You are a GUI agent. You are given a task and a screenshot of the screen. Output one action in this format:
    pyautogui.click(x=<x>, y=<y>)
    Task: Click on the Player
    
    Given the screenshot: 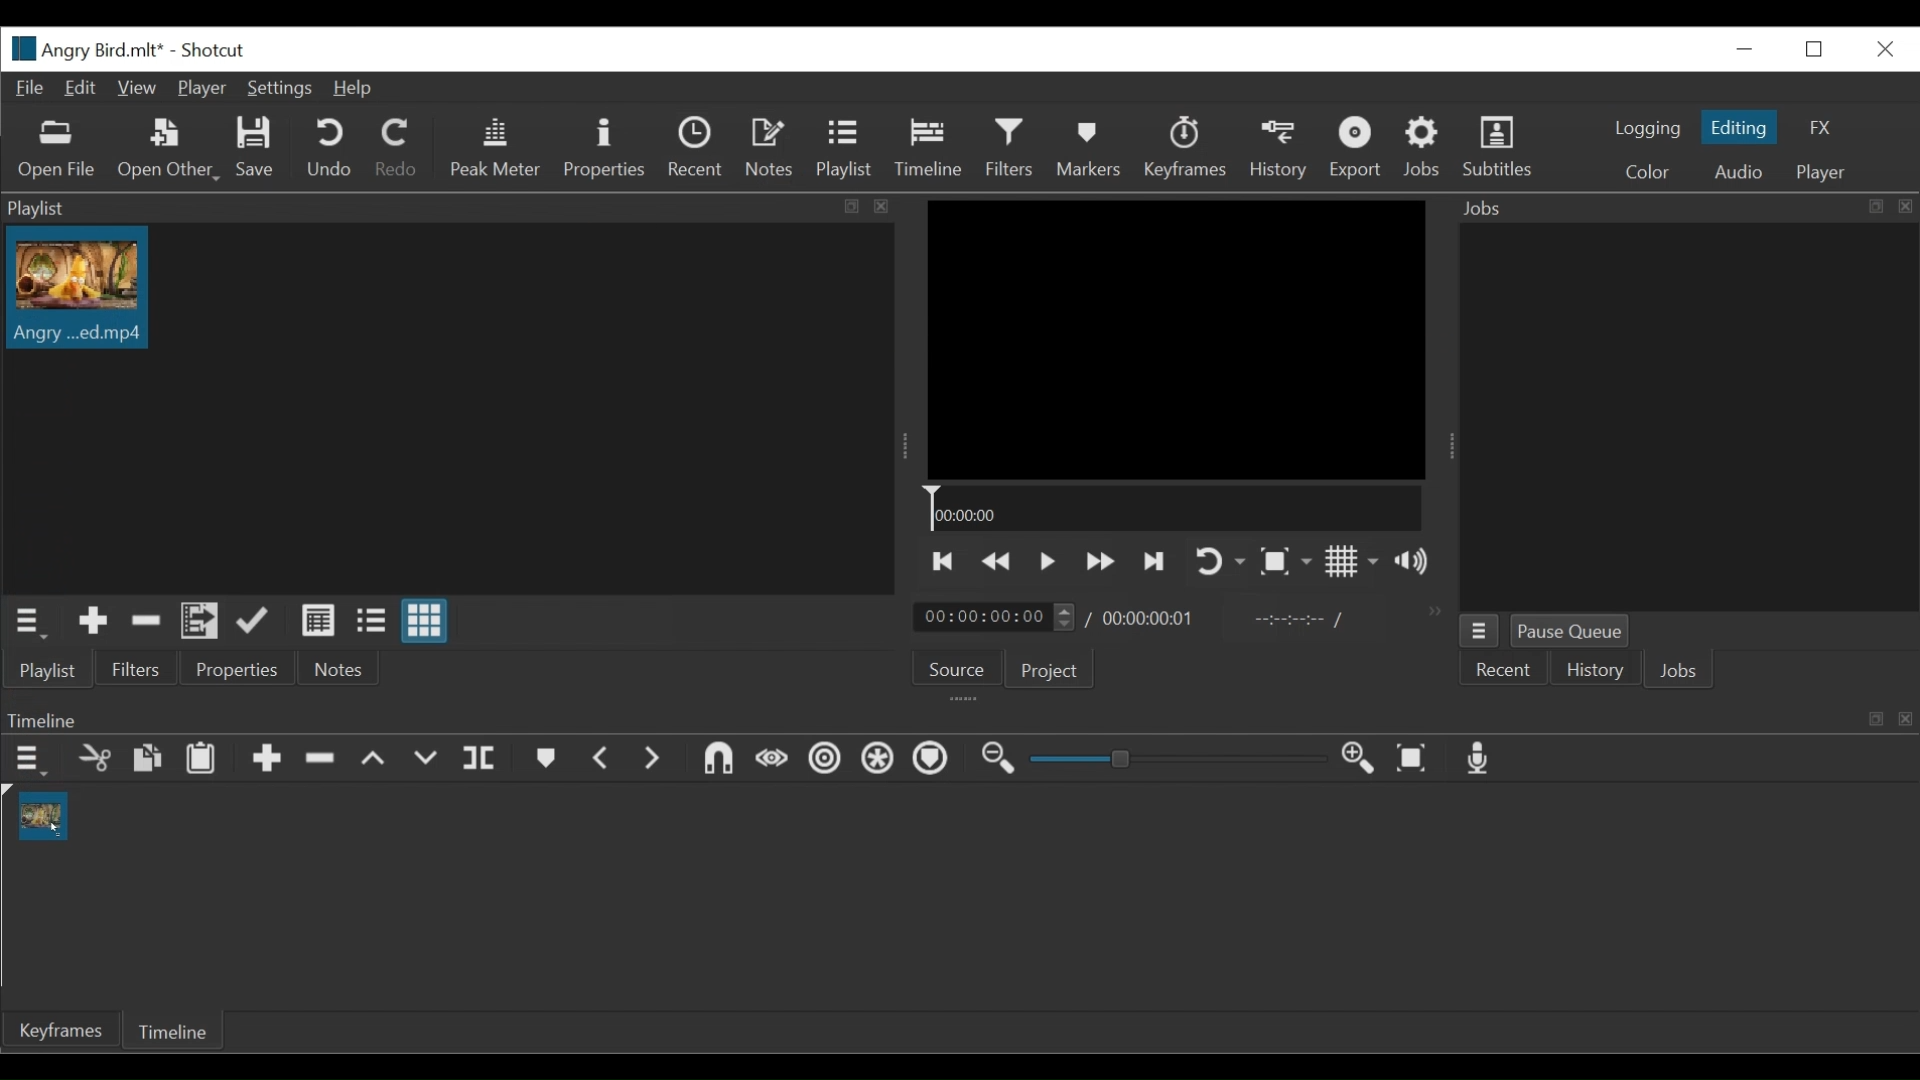 What is the action you would take?
    pyautogui.click(x=202, y=88)
    